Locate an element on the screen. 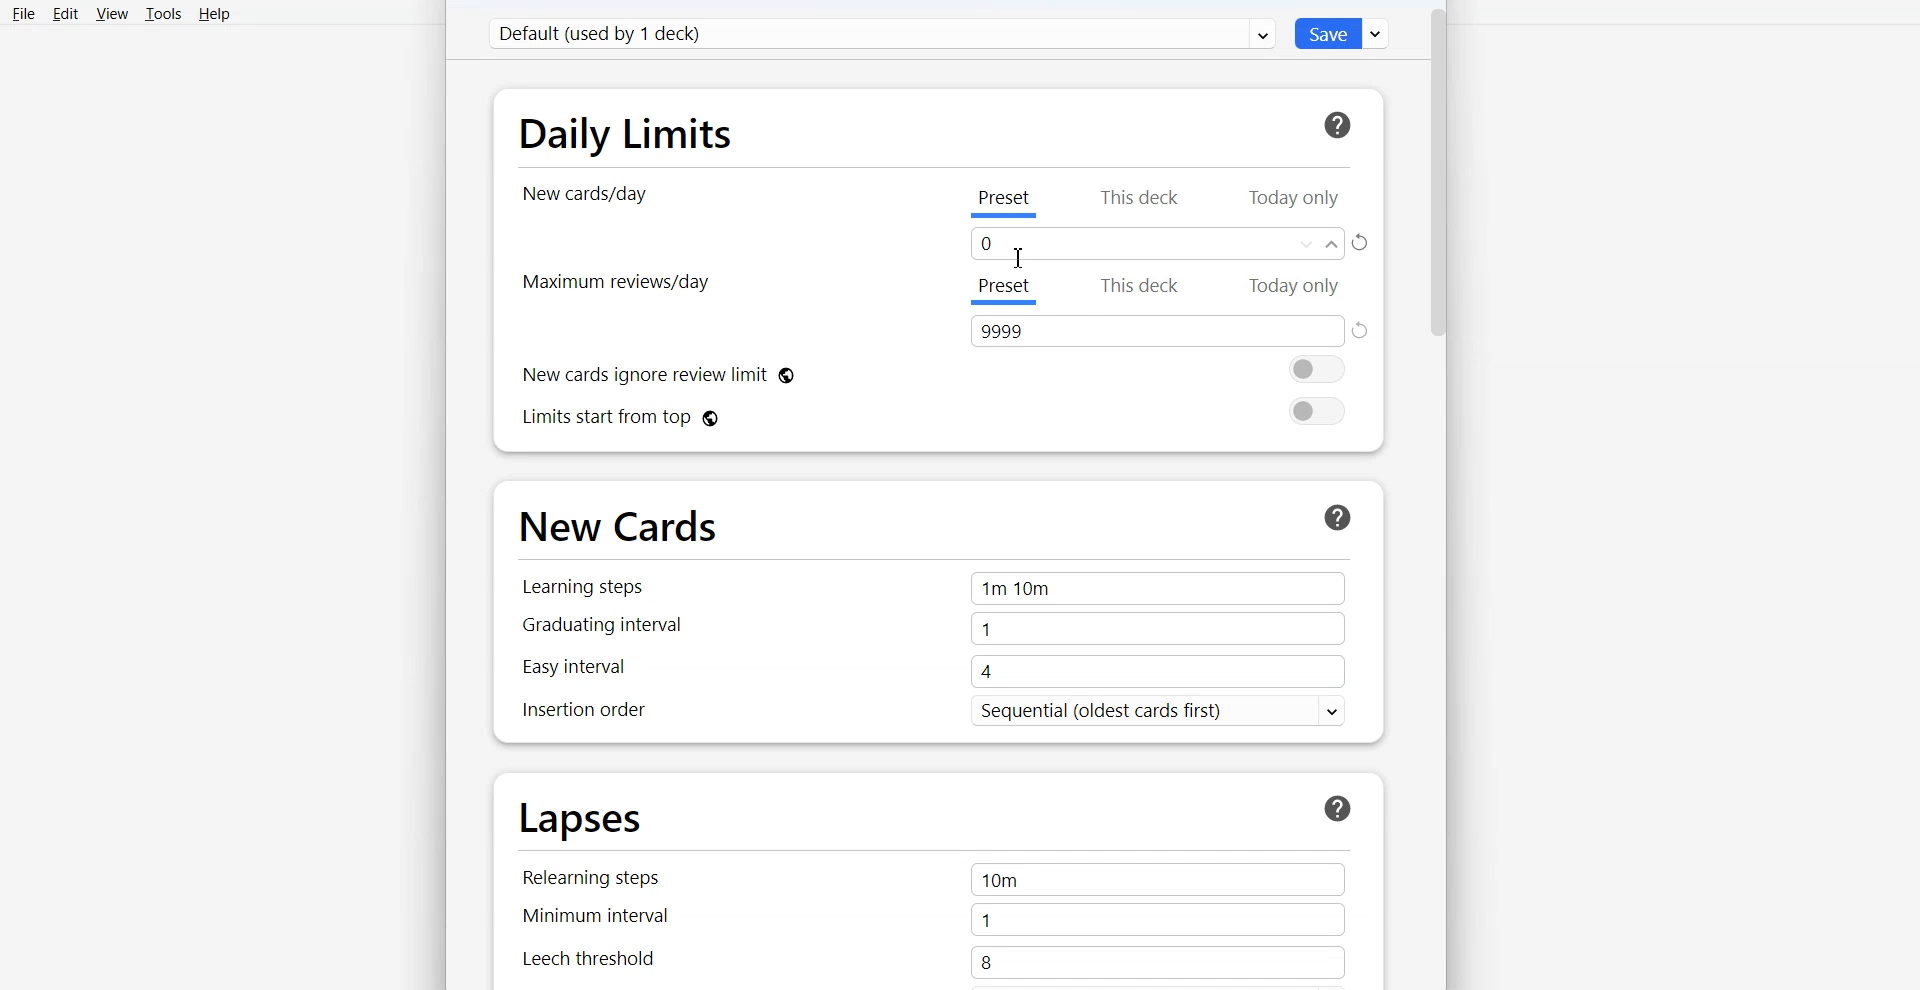  Limits start from top is located at coordinates (933, 412).